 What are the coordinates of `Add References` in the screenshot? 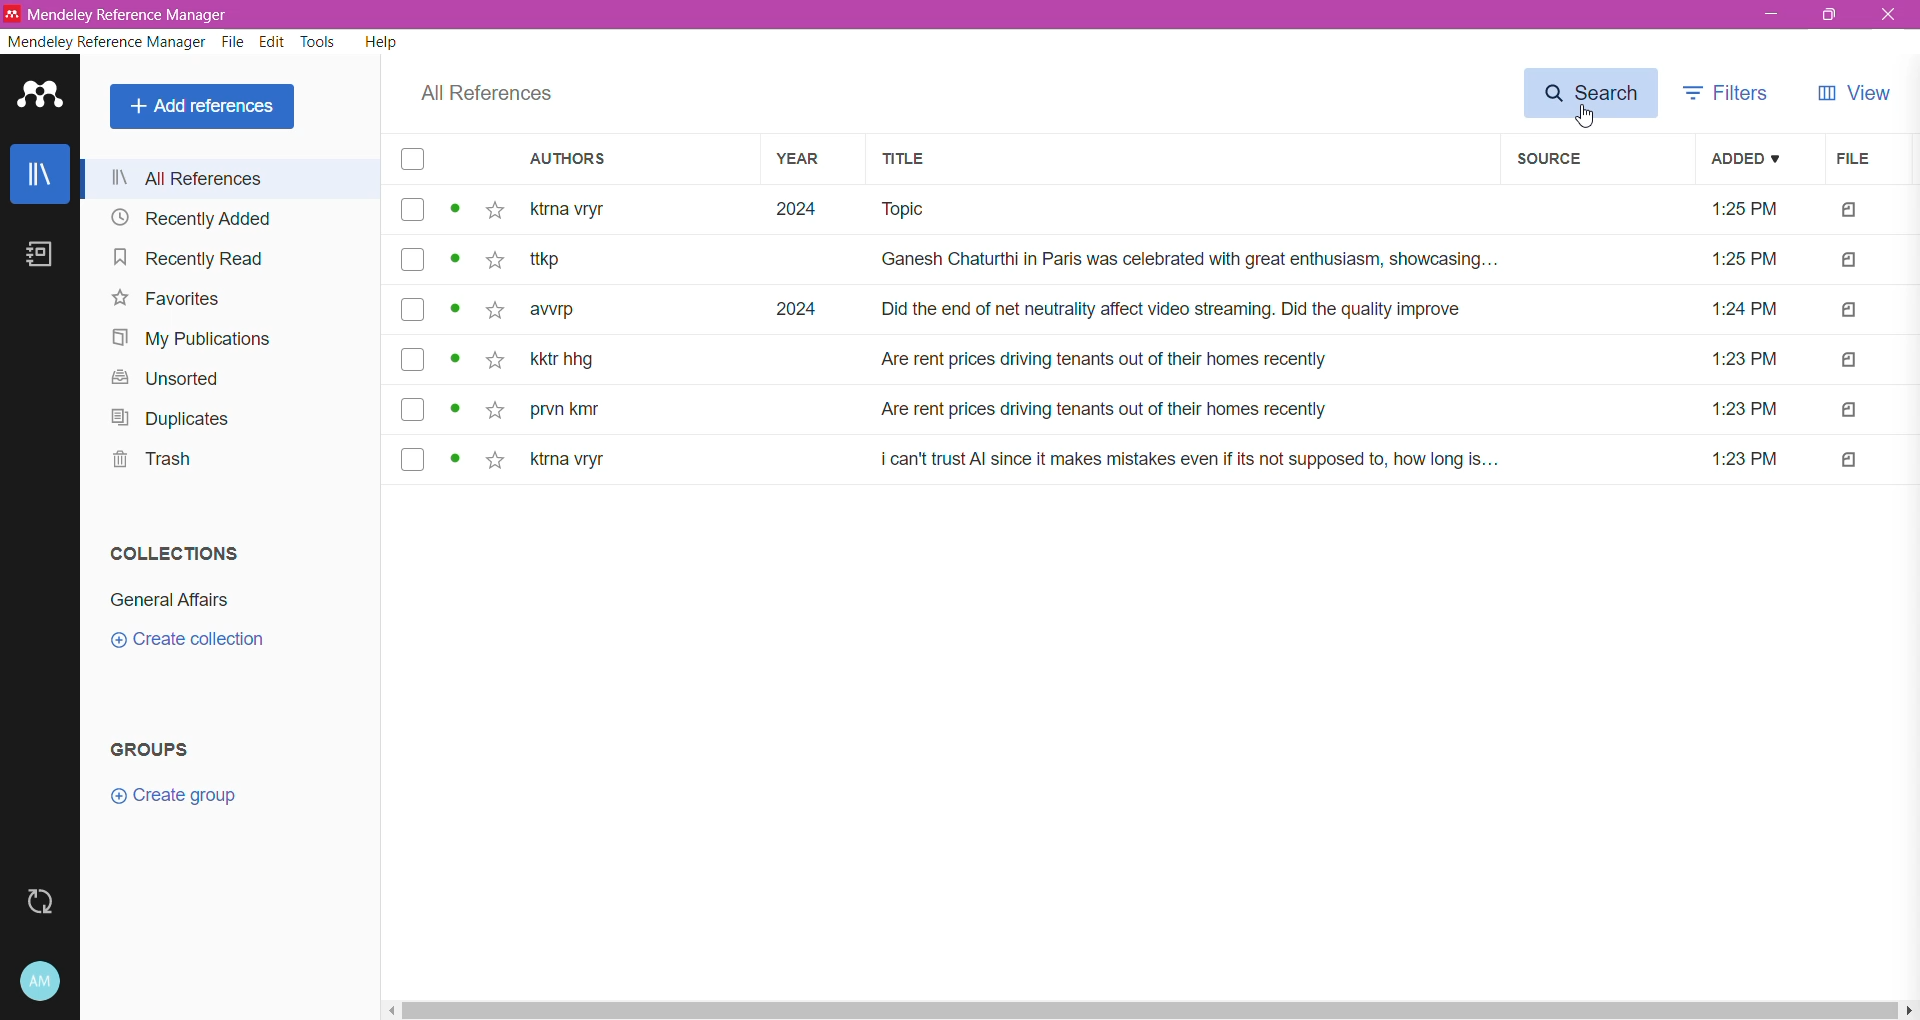 It's located at (202, 107).